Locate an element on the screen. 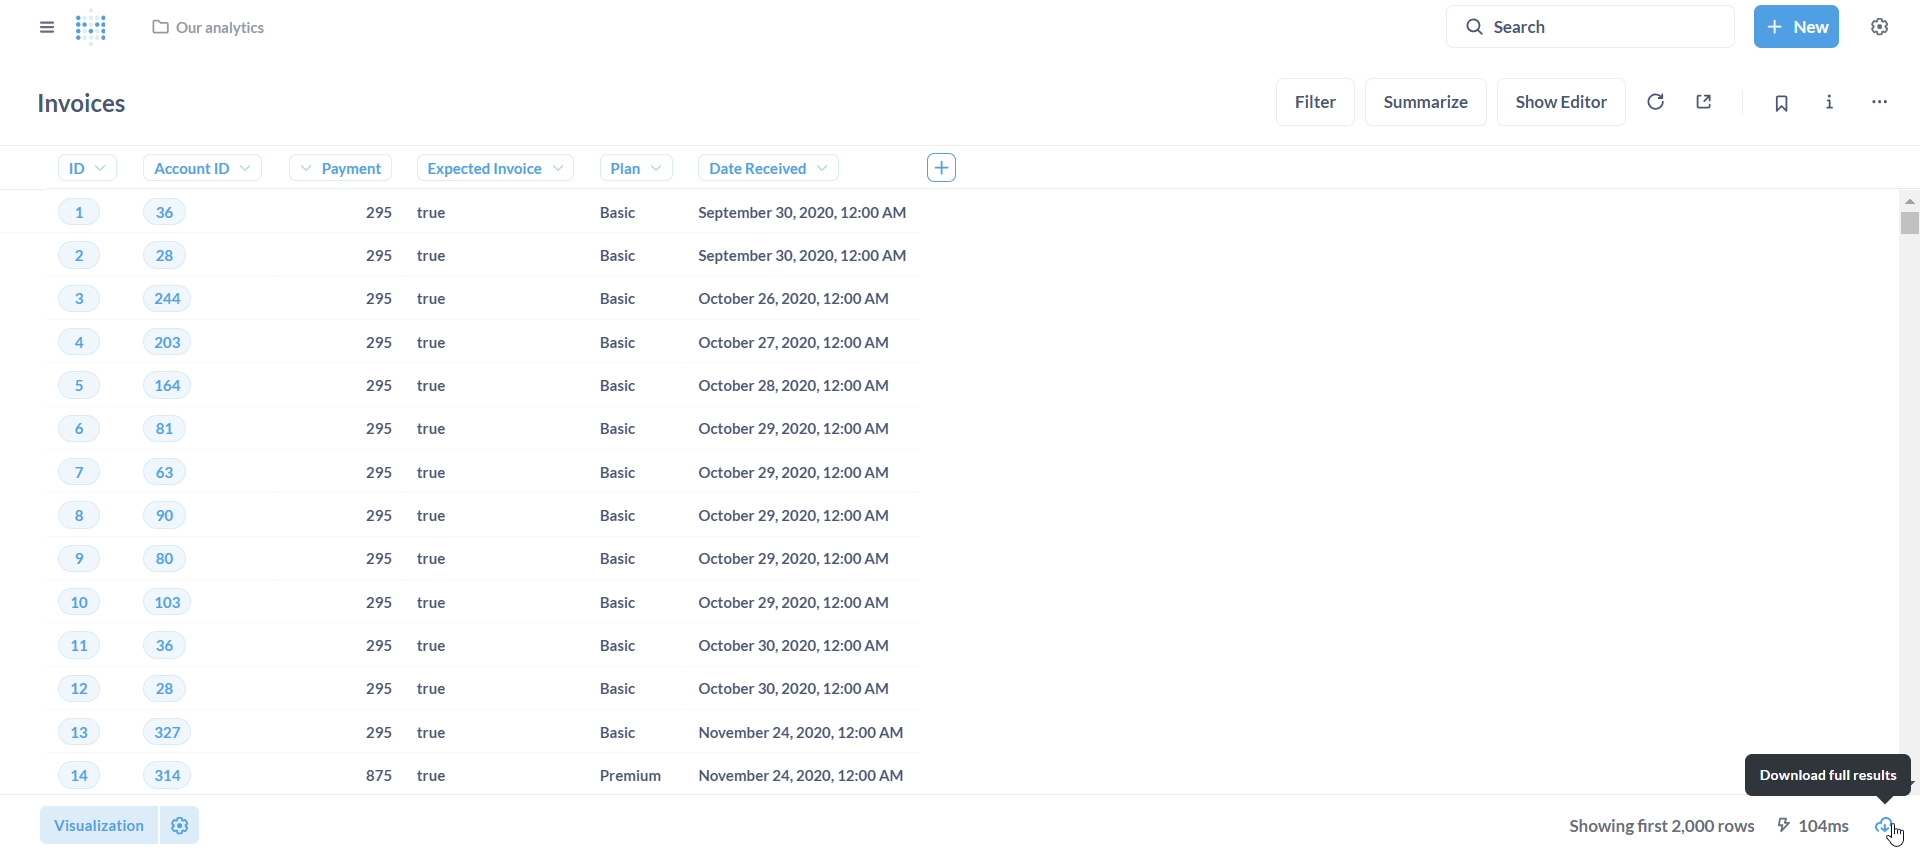 Image resolution: width=1920 pixels, height=854 pixels. 9 is located at coordinates (59, 560).